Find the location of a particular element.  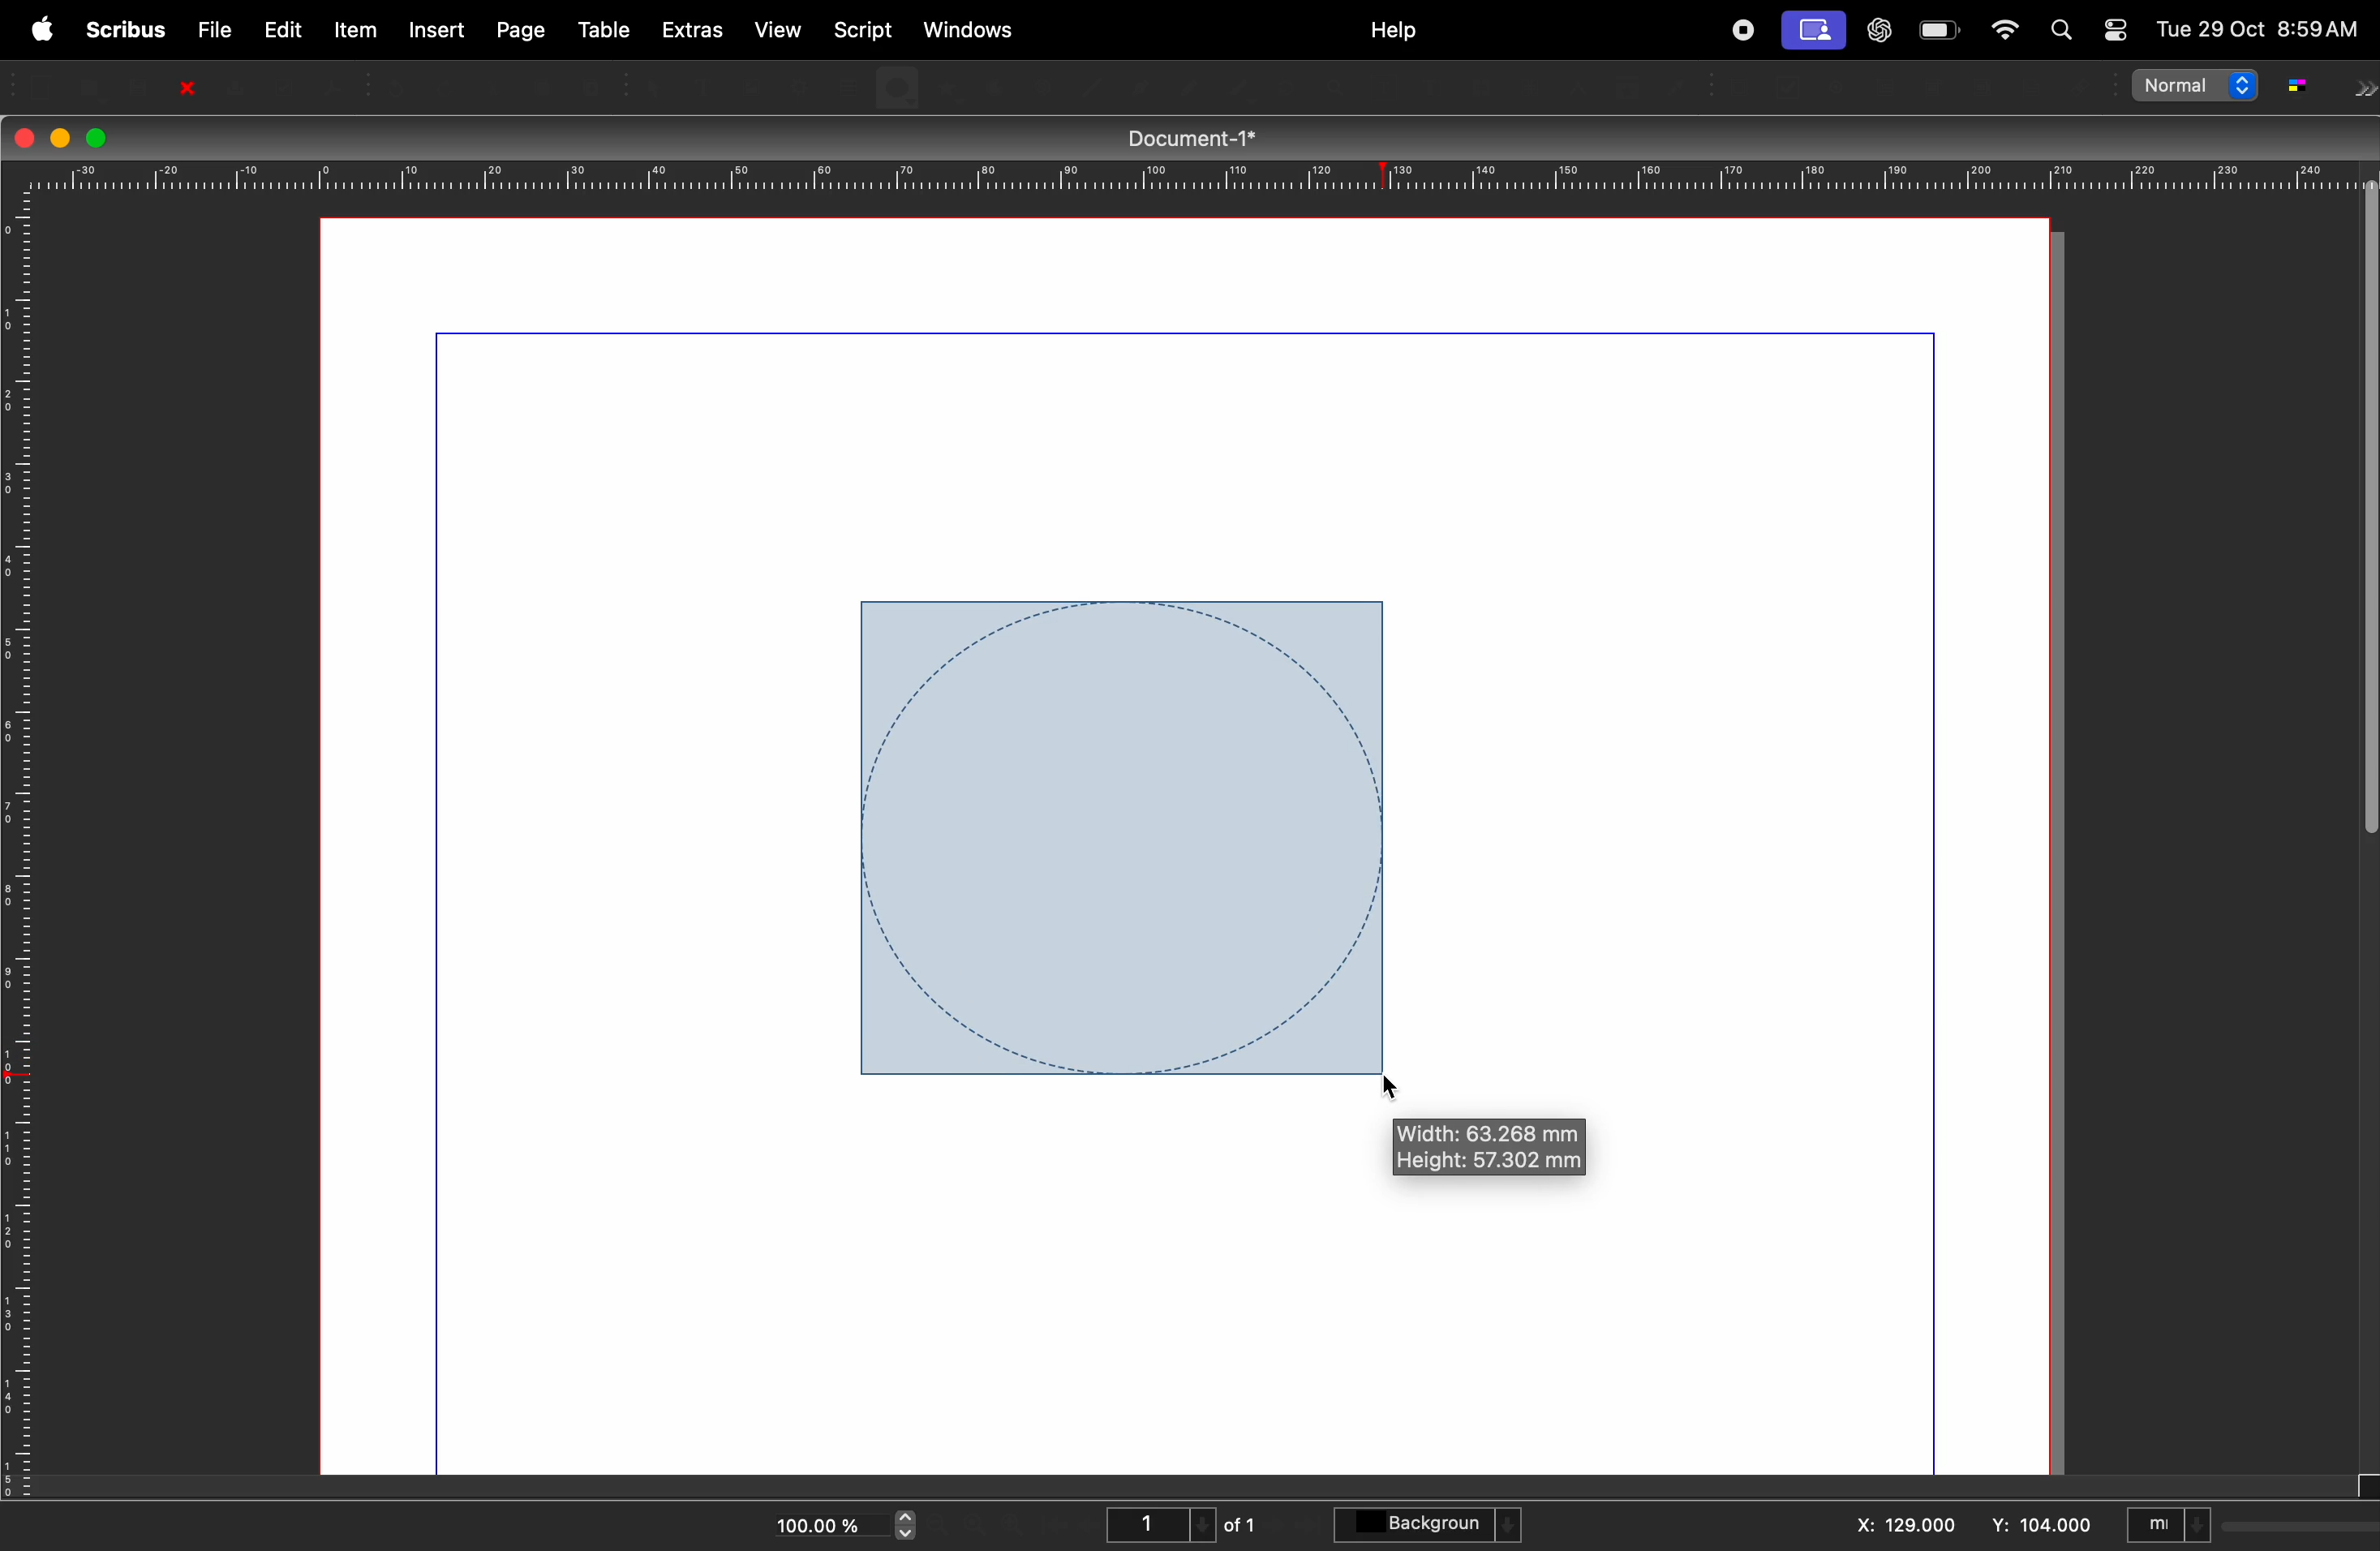

circle is located at coordinates (1119, 840).